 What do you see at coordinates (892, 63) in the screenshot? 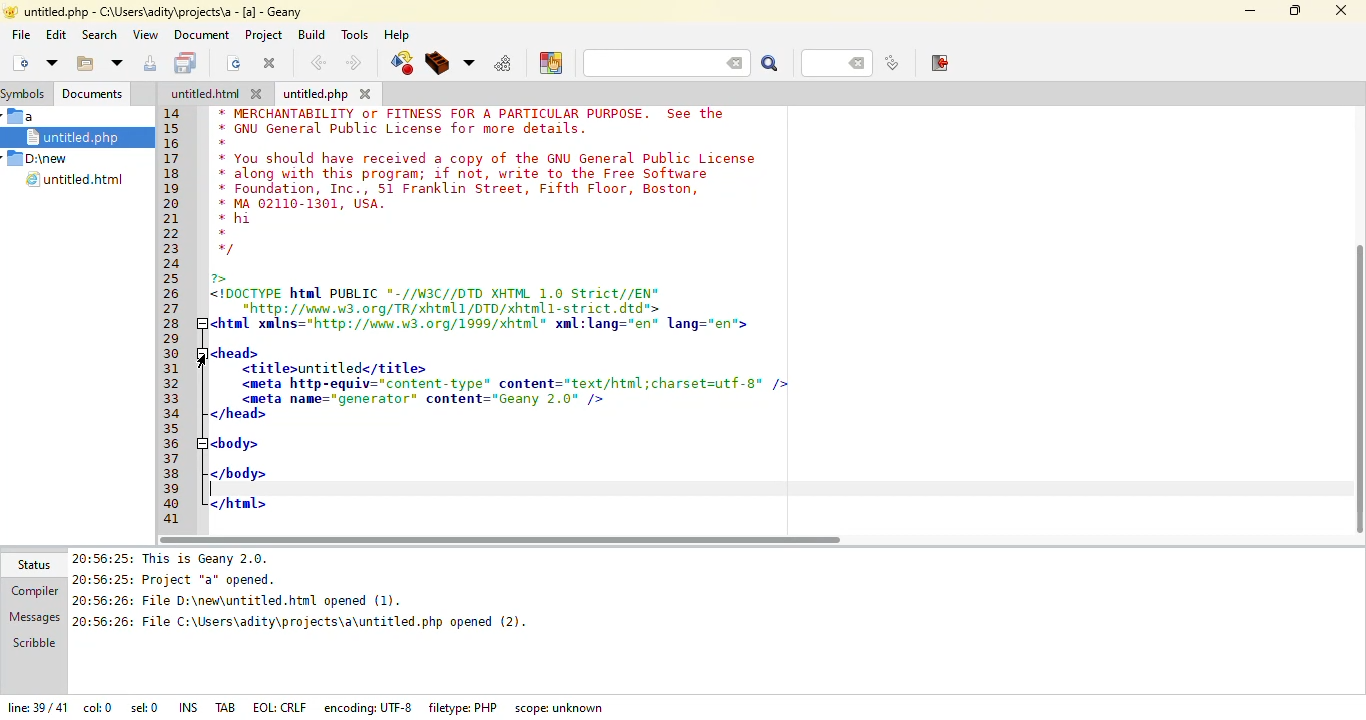
I see `jump` at bounding box center [892, 63].